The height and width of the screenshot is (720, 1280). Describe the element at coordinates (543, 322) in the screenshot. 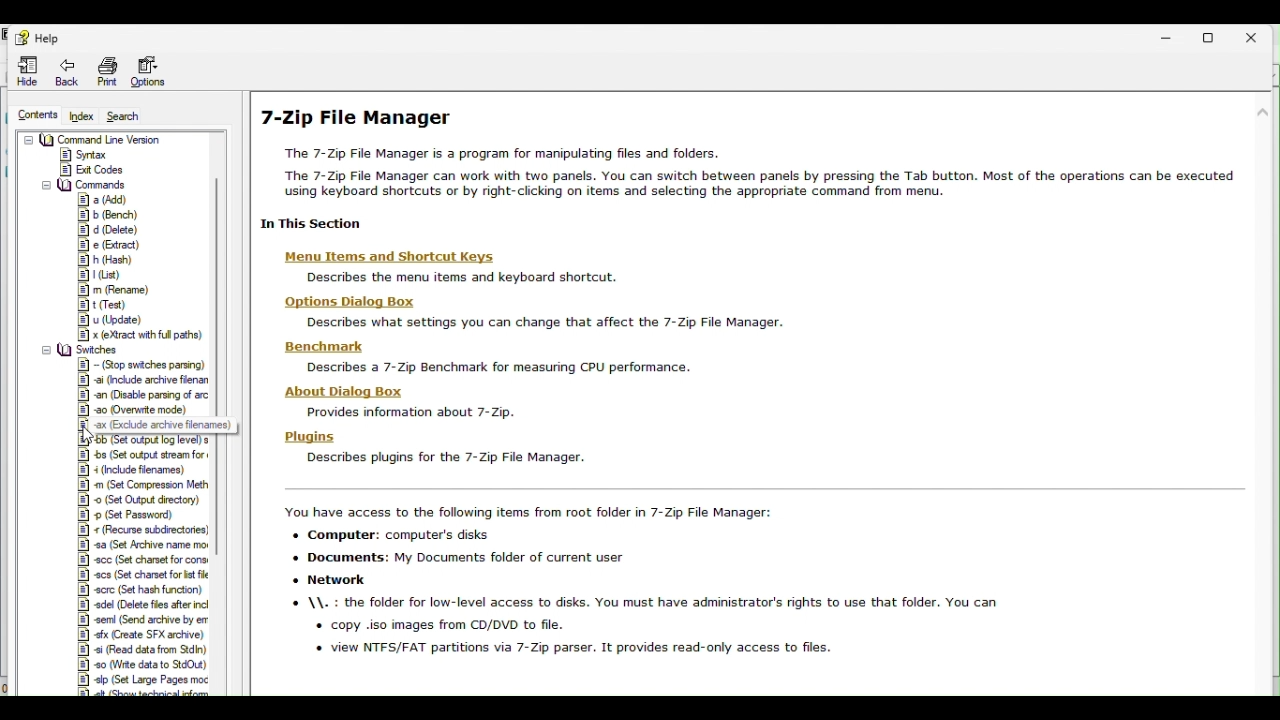

I see `Describes what settings you can change that affect the 7-Zip File Manager.` at that location.